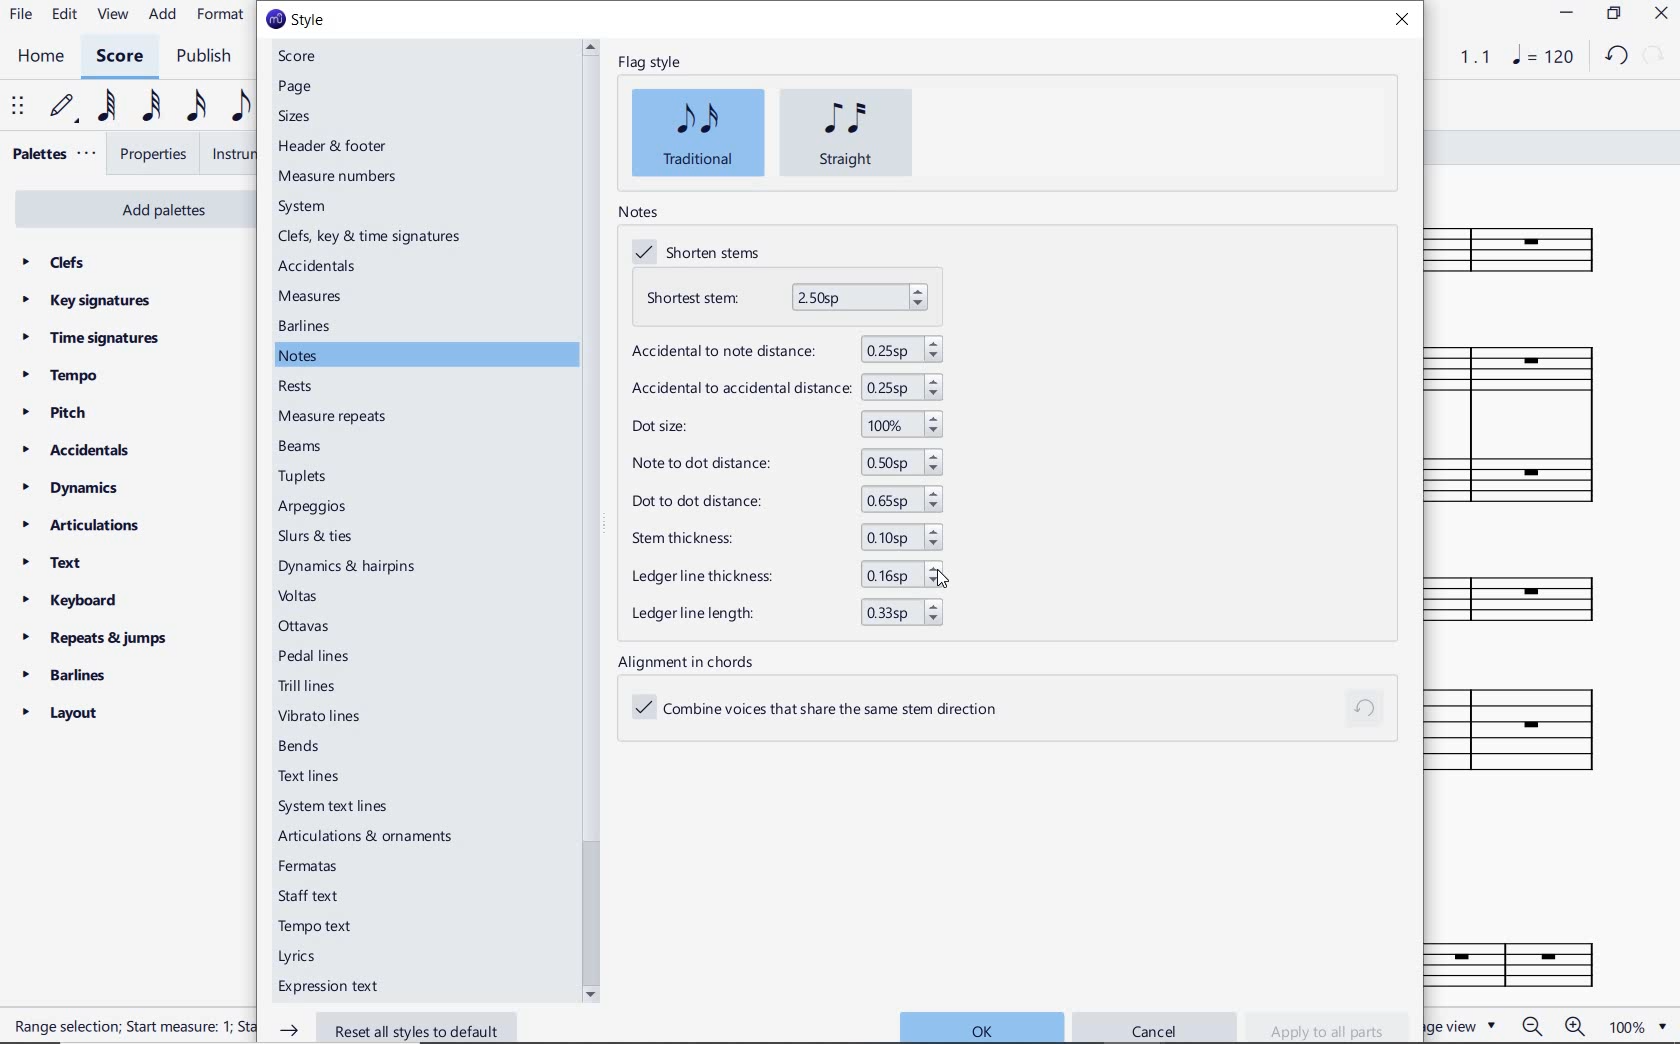  I want to click on UNDO, so click(1618, 55).